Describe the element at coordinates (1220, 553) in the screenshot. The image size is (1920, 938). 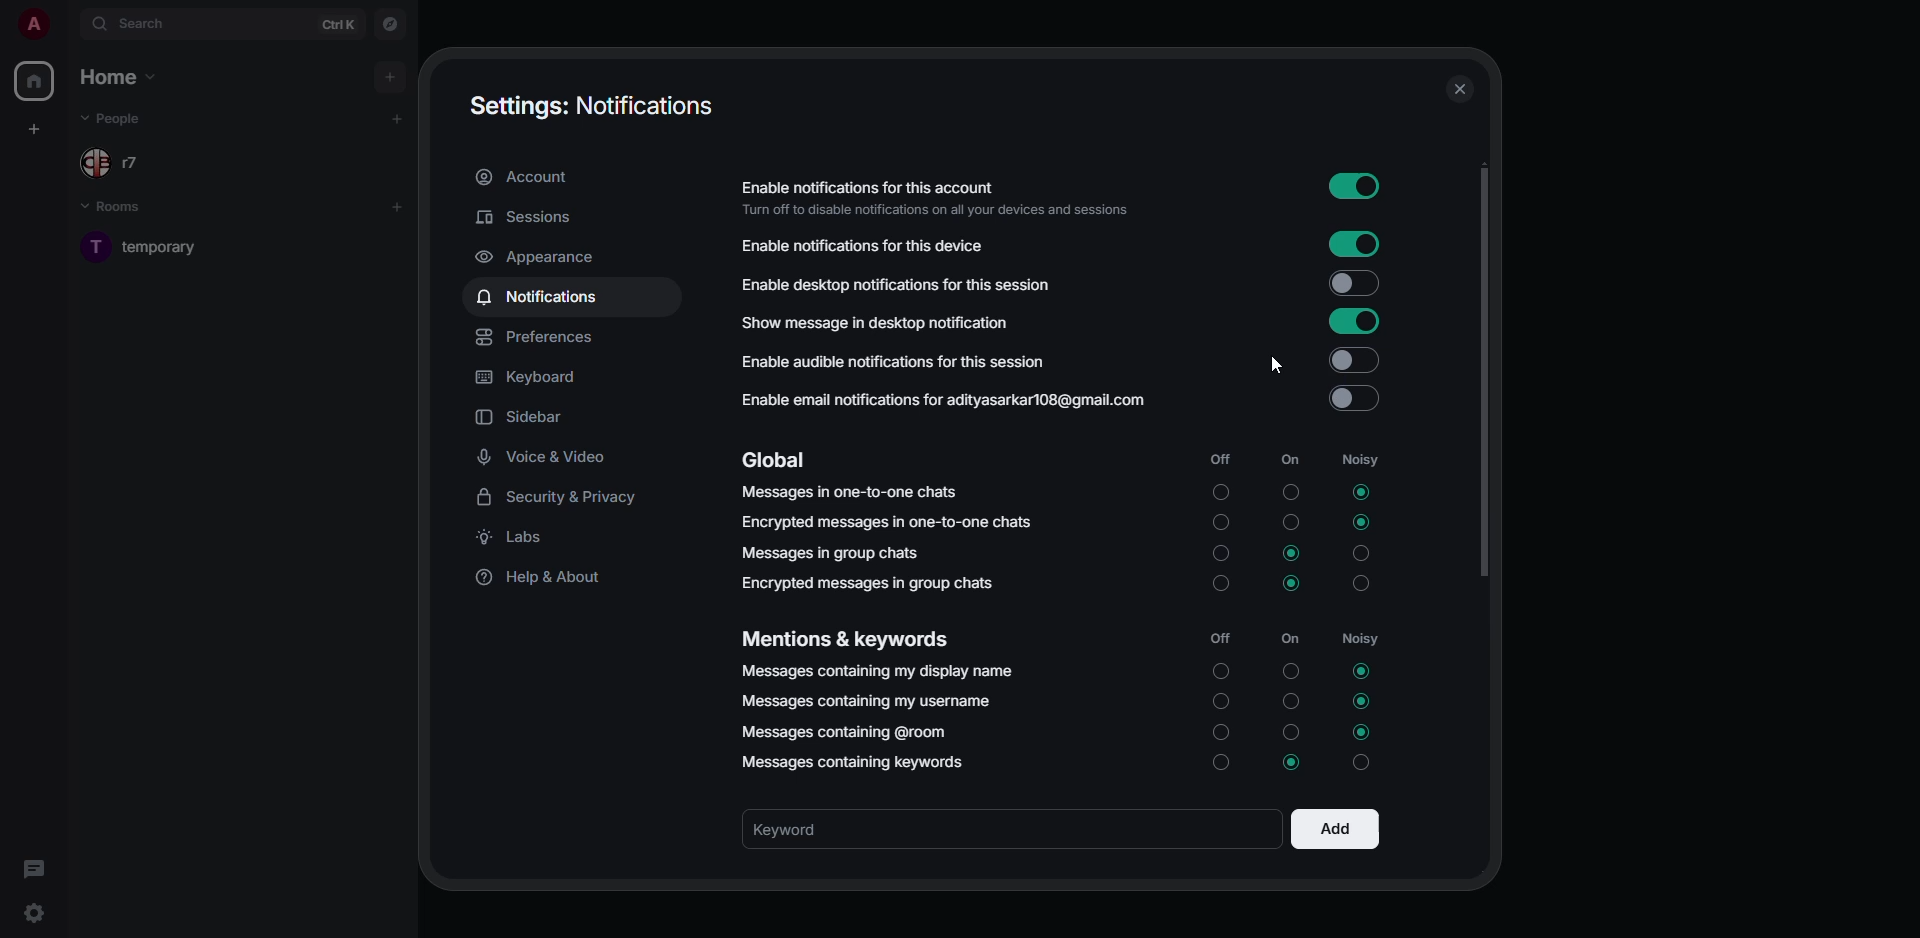
I see `Off Unselected` at that location.